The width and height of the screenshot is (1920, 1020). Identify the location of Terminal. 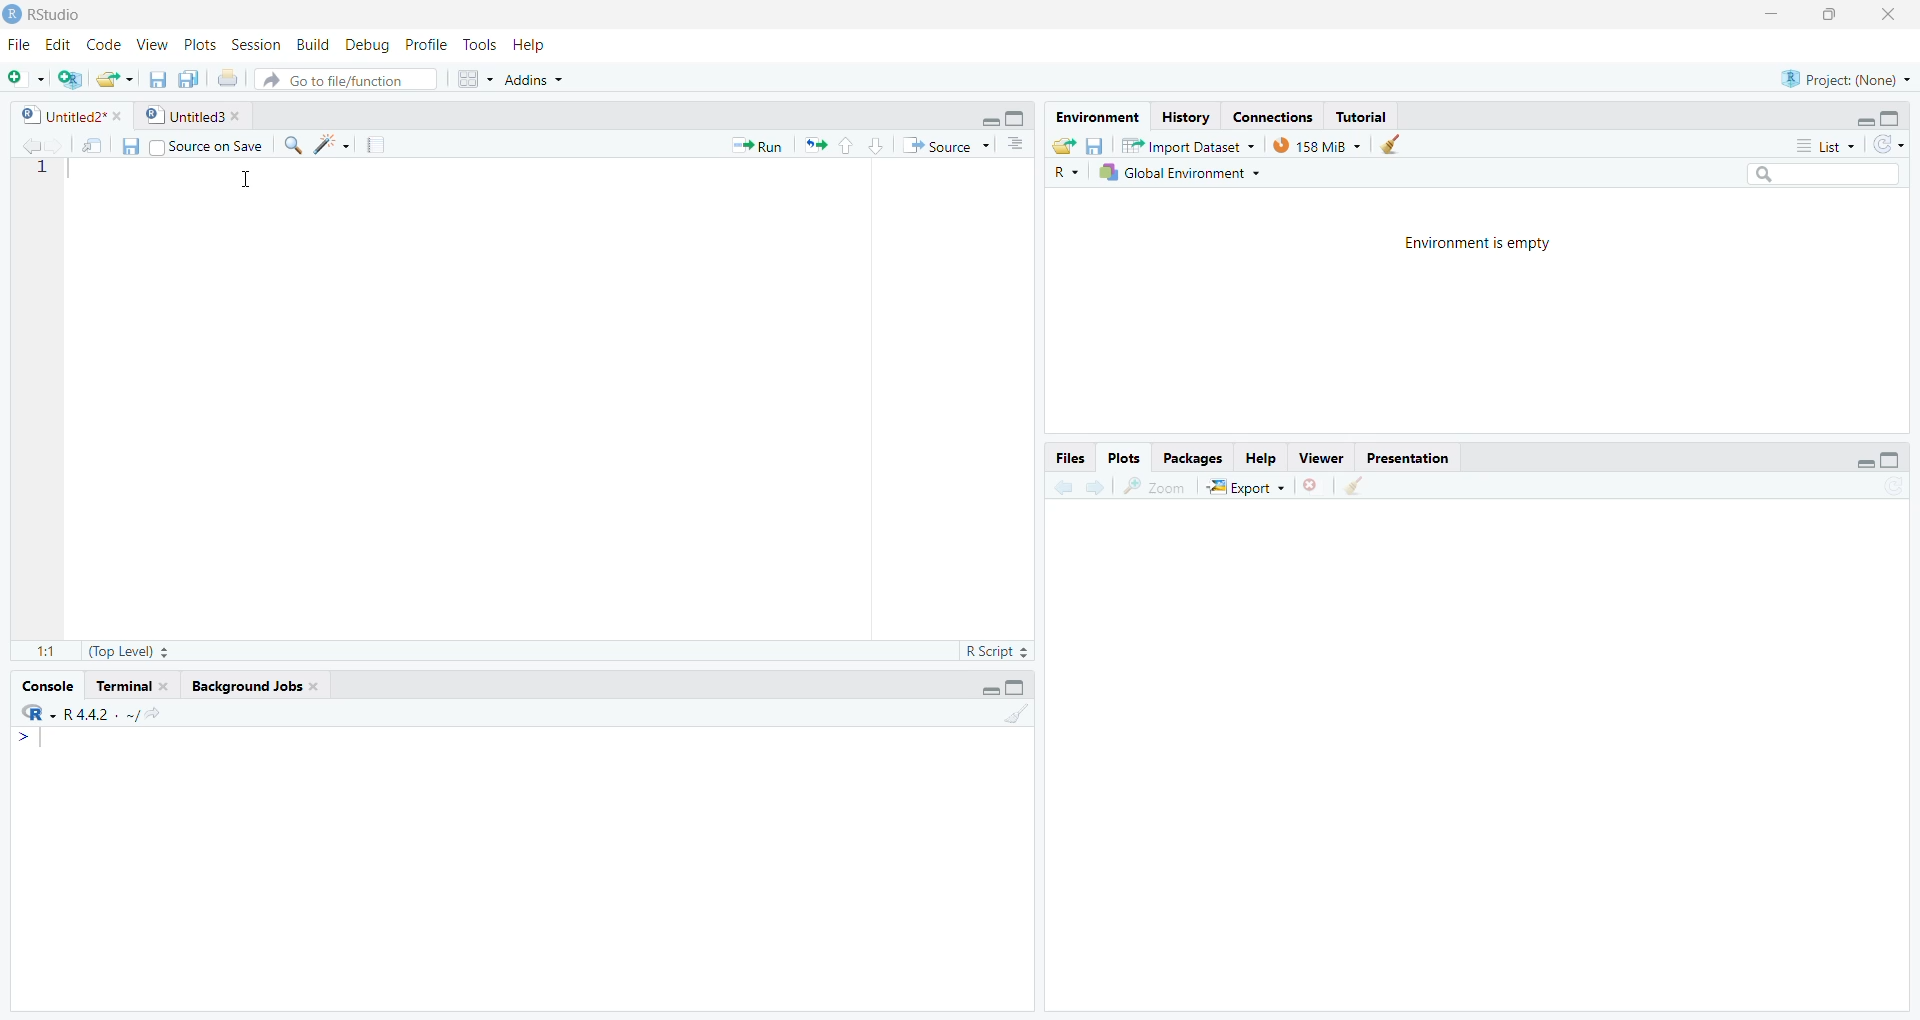
(133, 684).